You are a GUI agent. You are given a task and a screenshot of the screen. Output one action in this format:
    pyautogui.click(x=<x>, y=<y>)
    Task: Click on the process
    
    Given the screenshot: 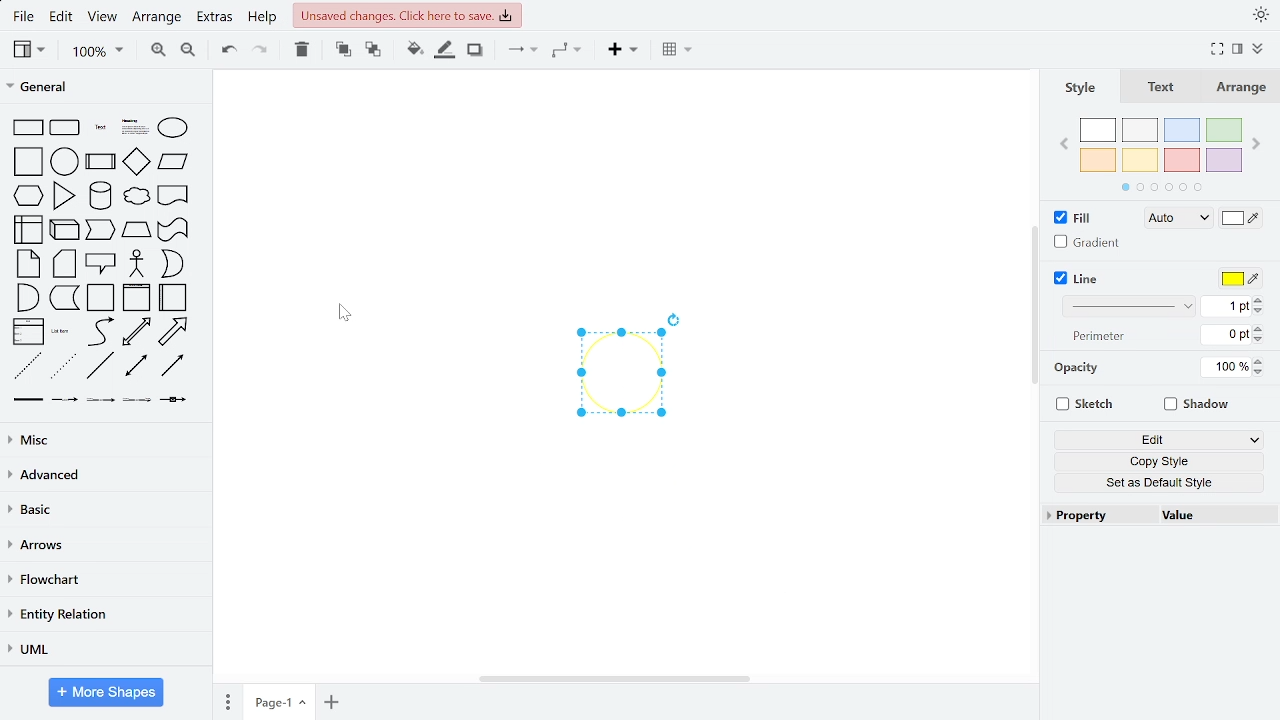 What is the action you would take?
    pyautogui.click(x=100, y=162)
    